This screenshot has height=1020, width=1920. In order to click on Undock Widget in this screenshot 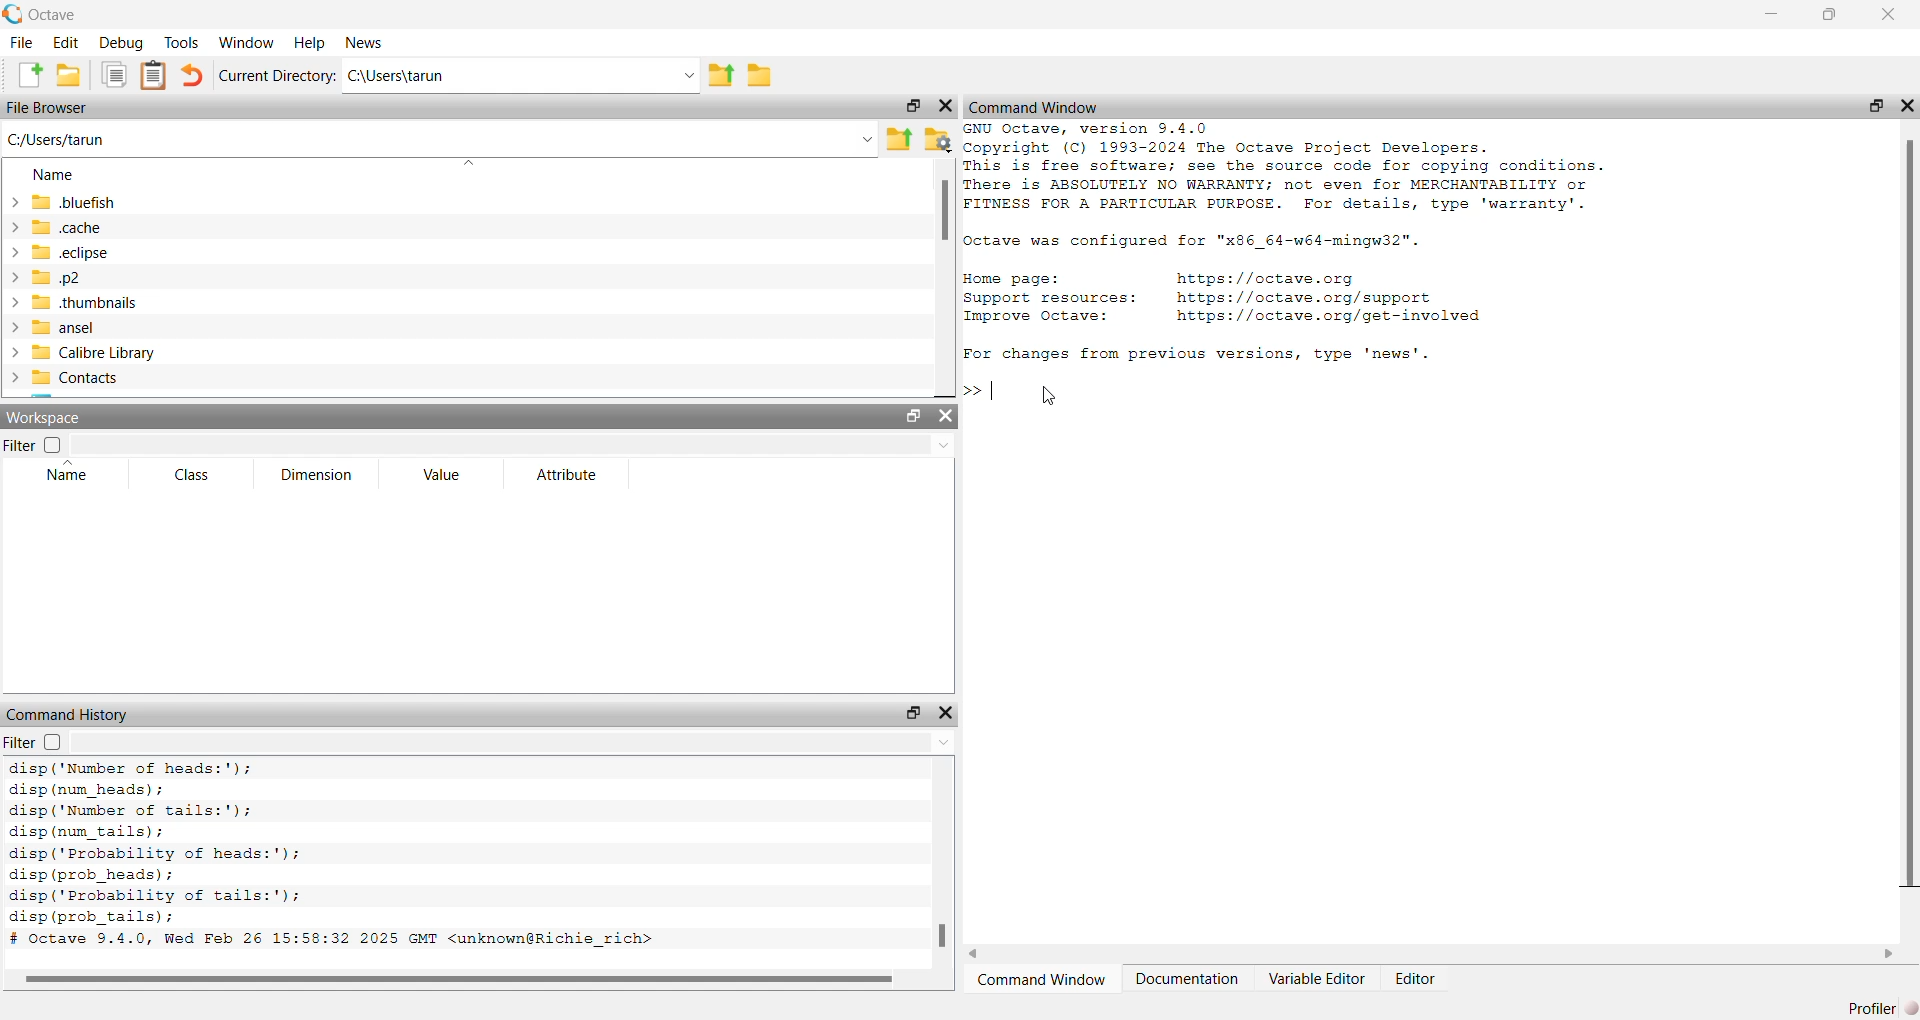, I will do `click(911, 105)`.